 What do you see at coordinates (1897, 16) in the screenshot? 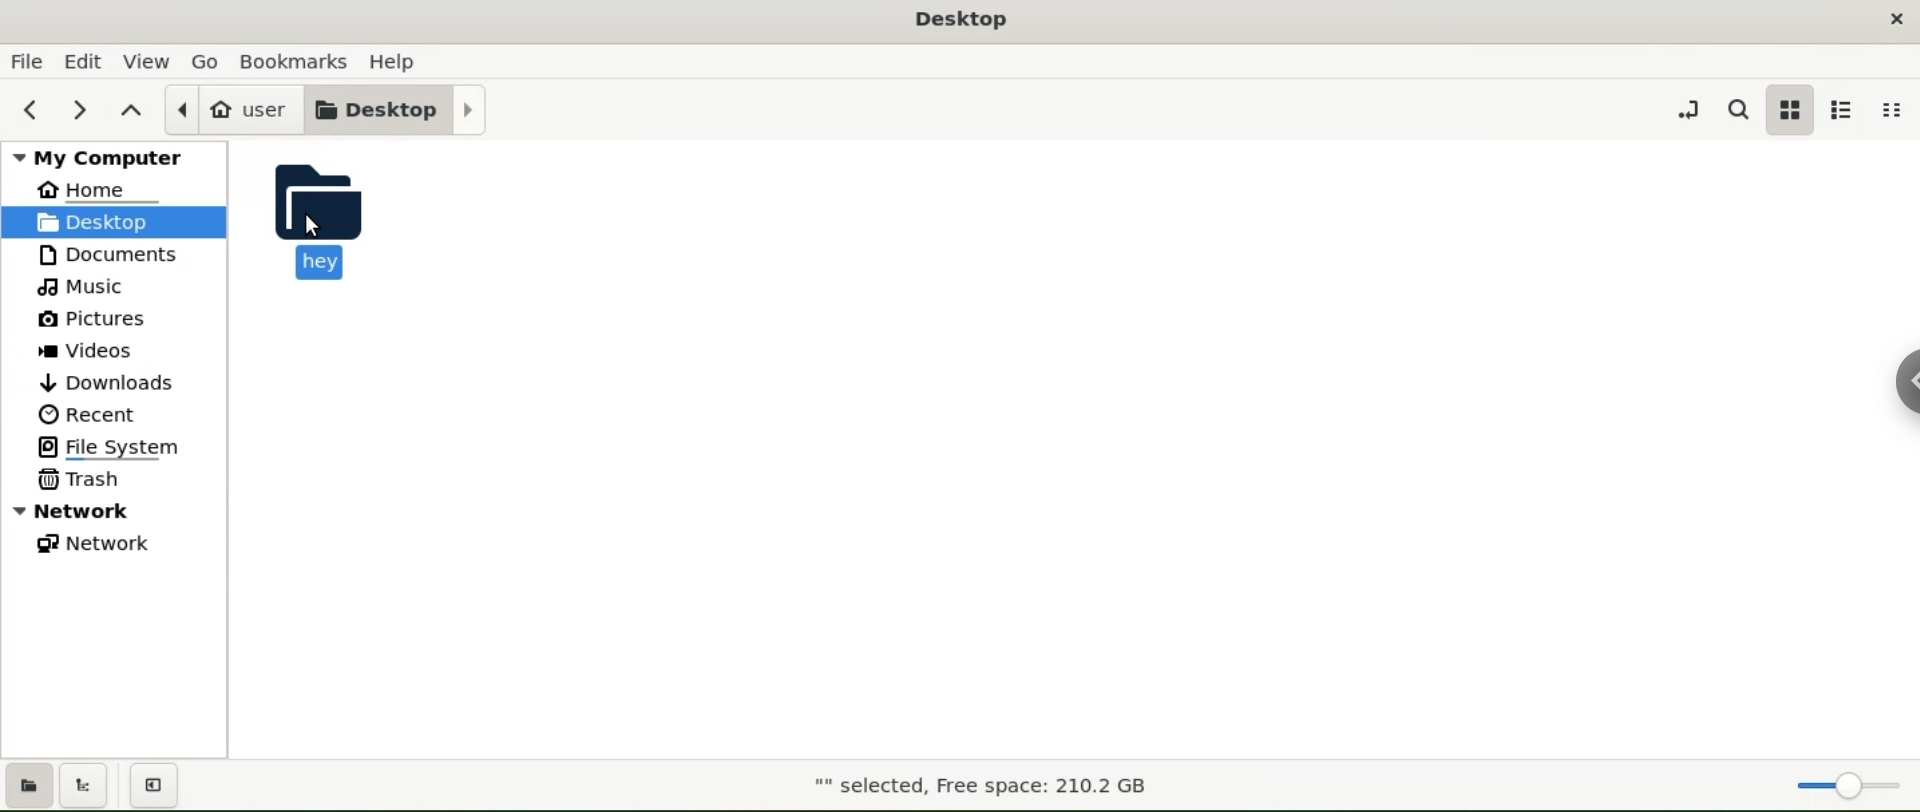
I see `close` at bounding box center [1897, 16].